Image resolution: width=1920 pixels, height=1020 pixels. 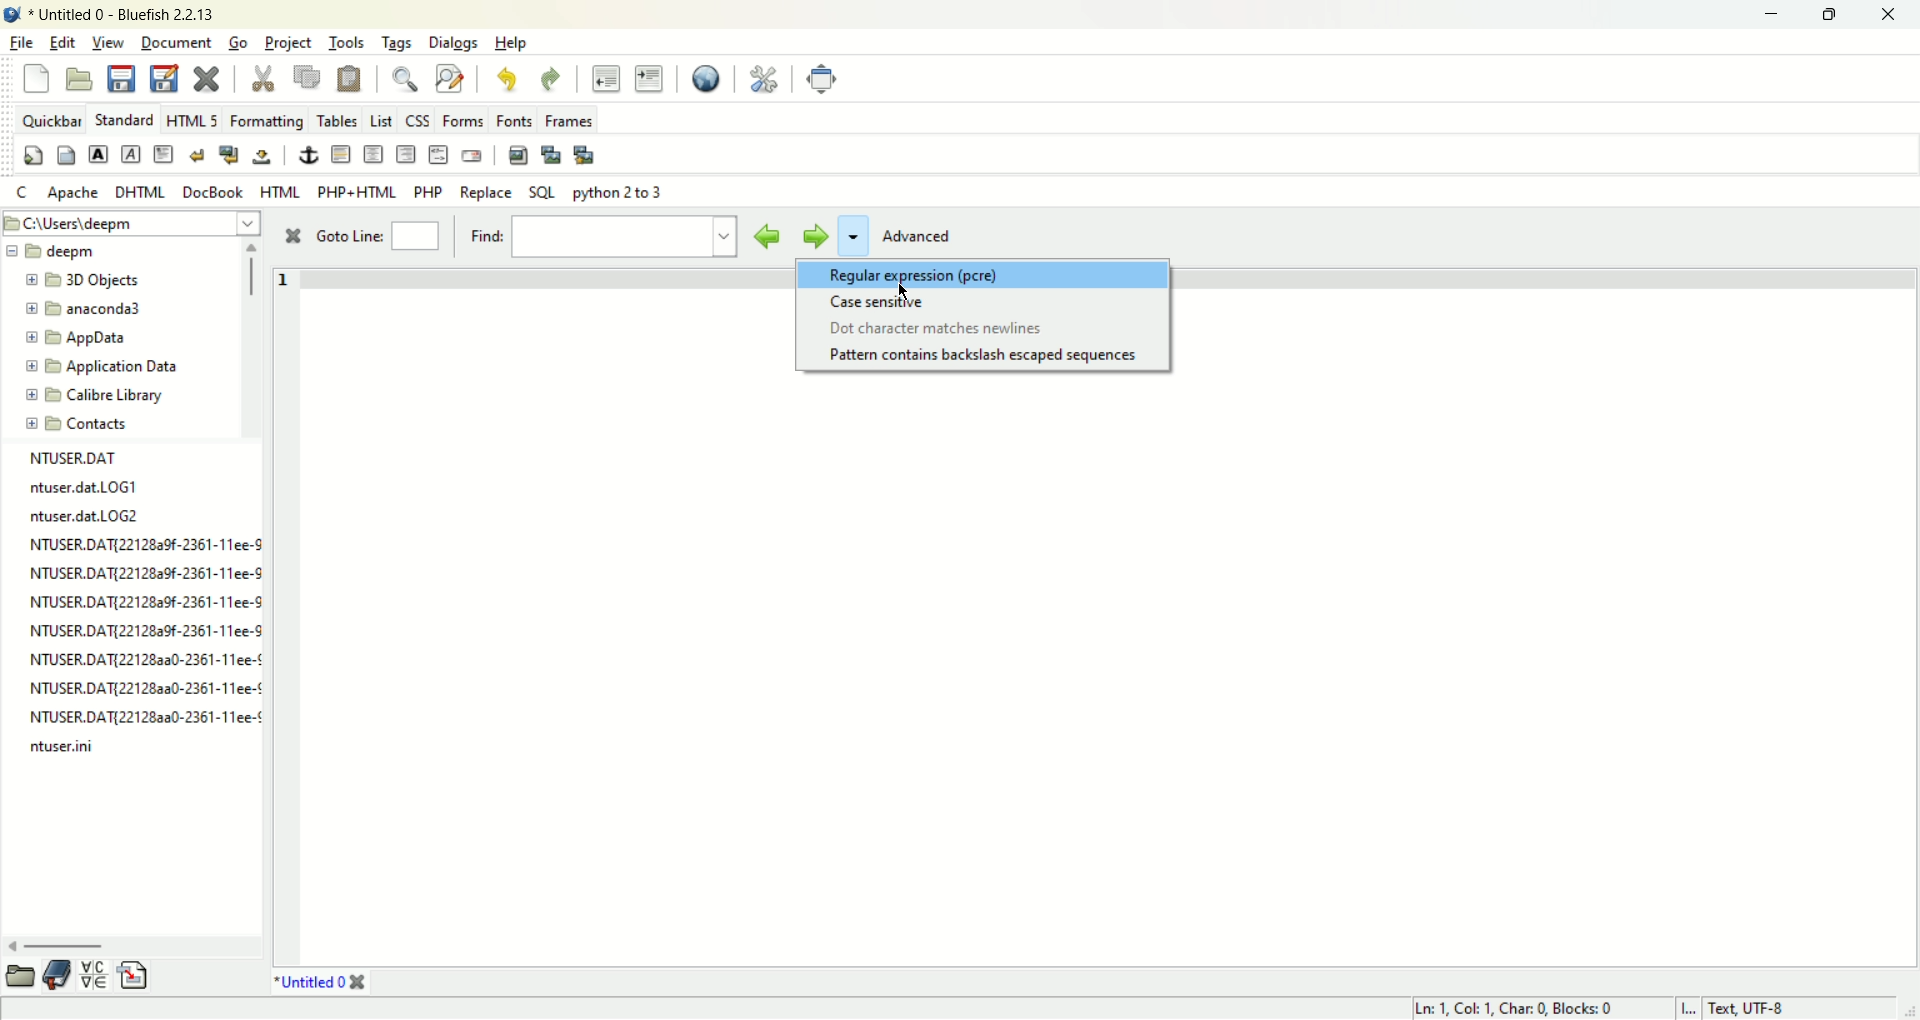 What do you see at coordinates (131, 155) in the screenshot?
I see `emphasis` at bounding box center [131, 155].